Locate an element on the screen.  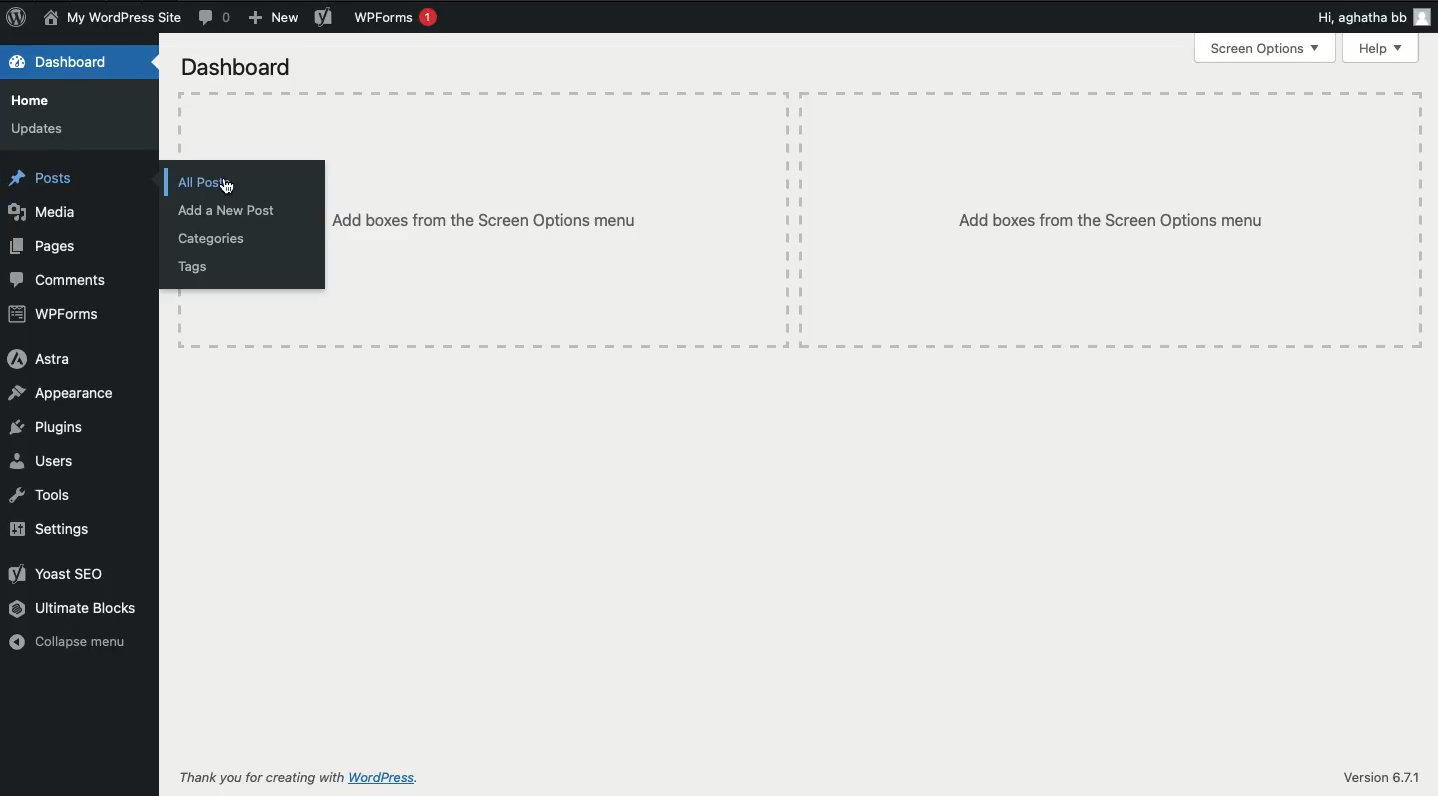
Dashboard is located at coordinates (61, 63).